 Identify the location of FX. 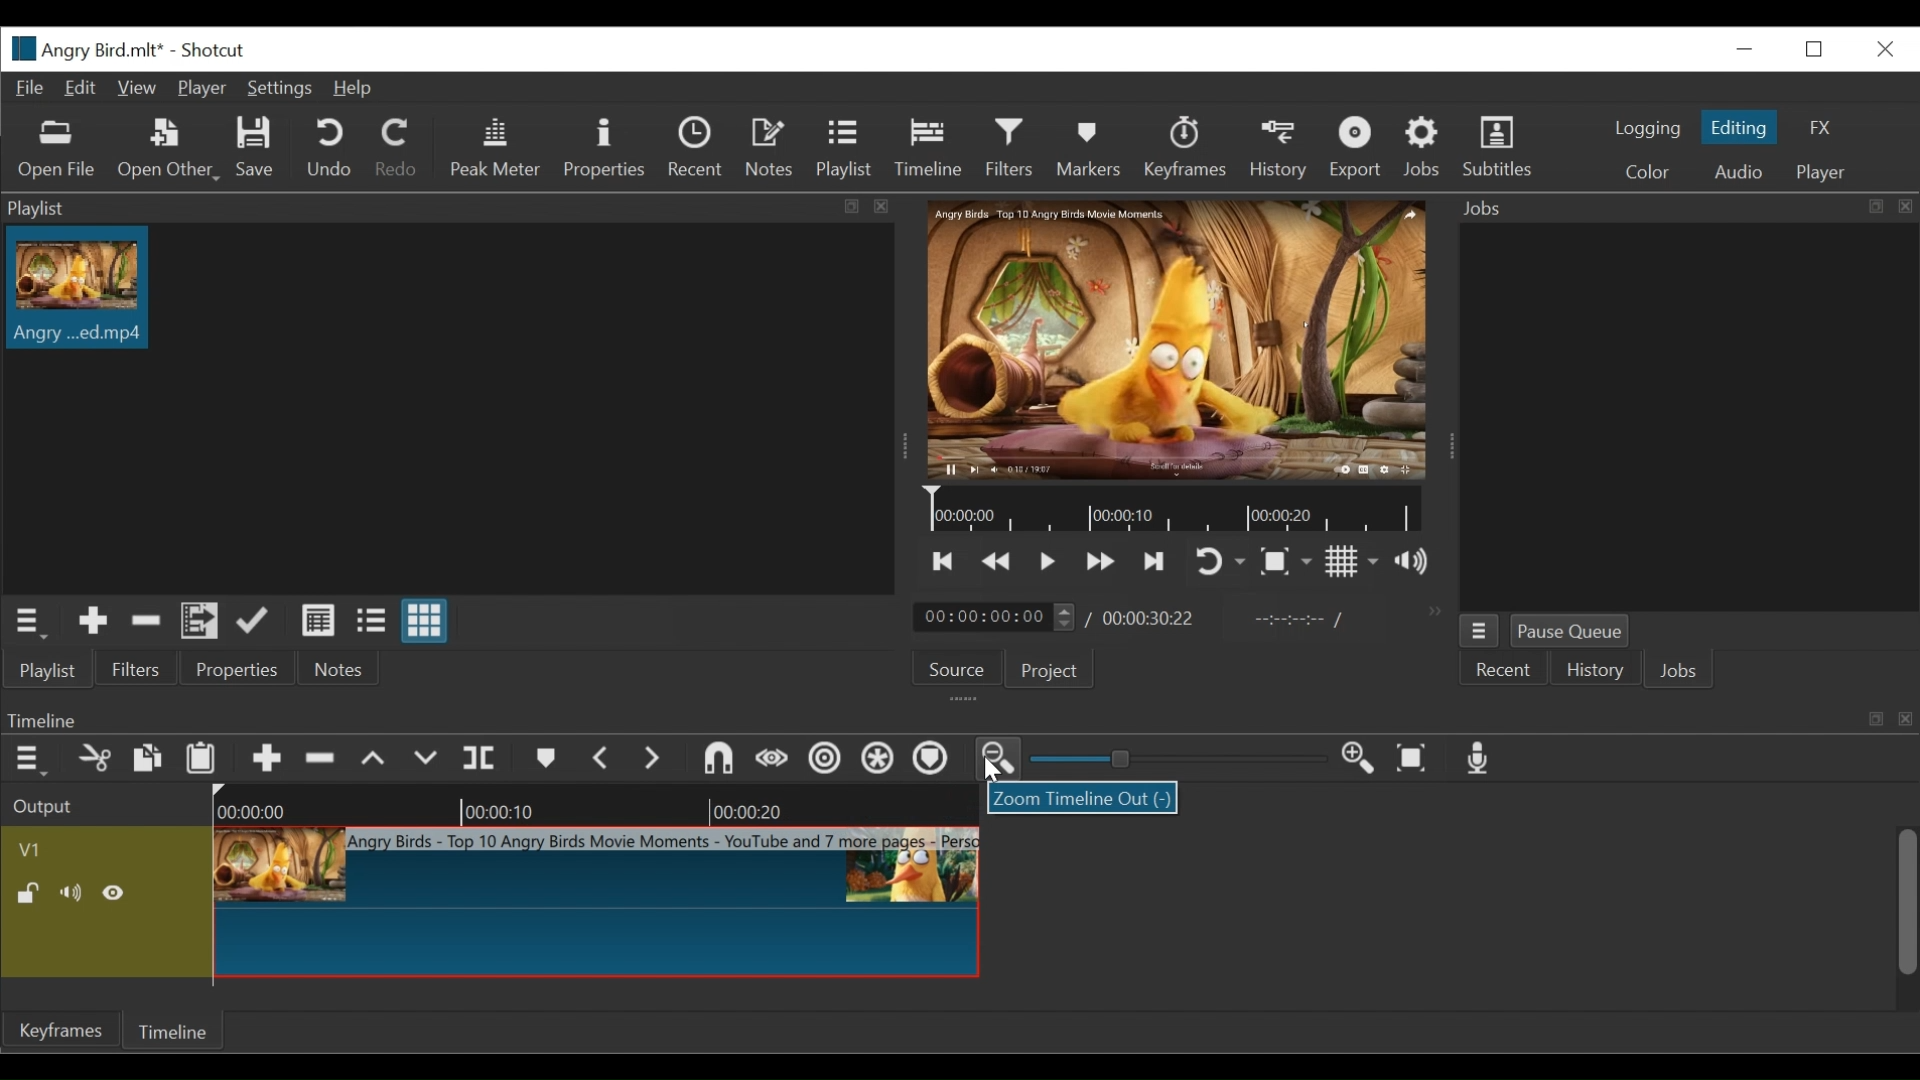
(1819, 129).